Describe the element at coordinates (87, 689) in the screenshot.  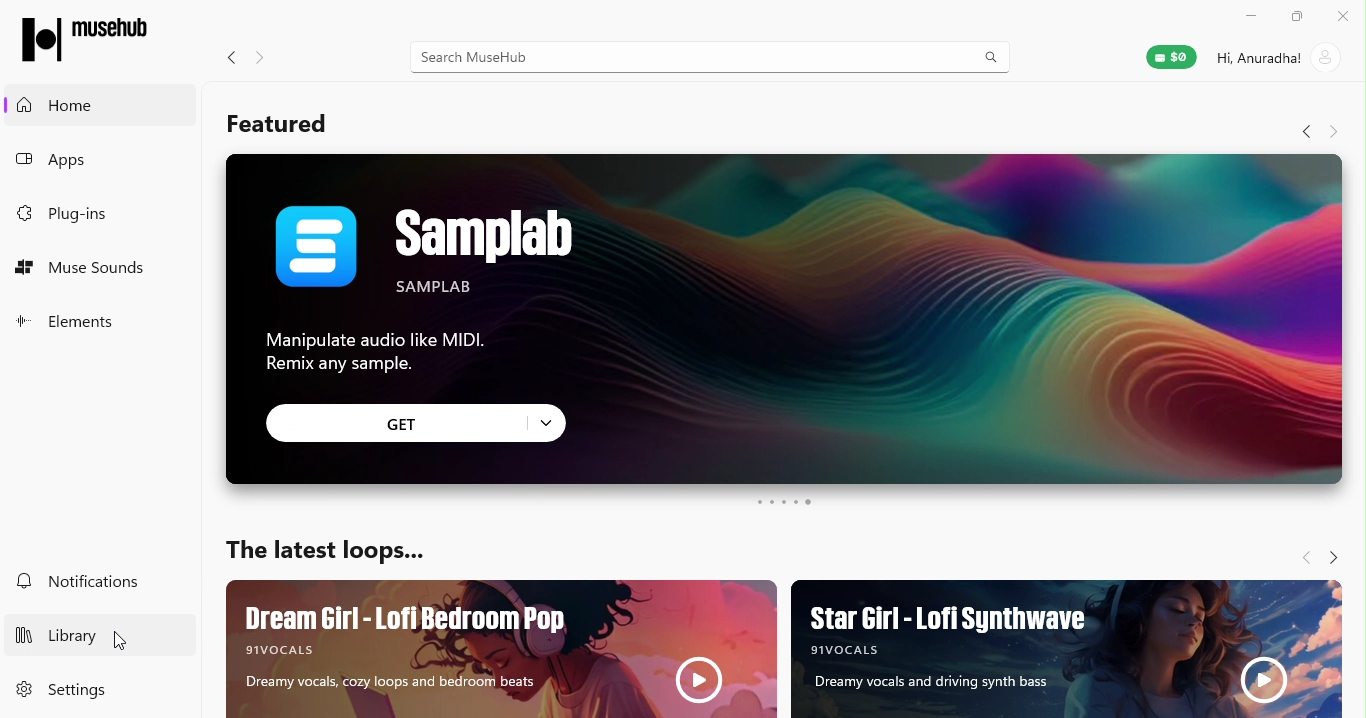
I see `Settings` at that location.